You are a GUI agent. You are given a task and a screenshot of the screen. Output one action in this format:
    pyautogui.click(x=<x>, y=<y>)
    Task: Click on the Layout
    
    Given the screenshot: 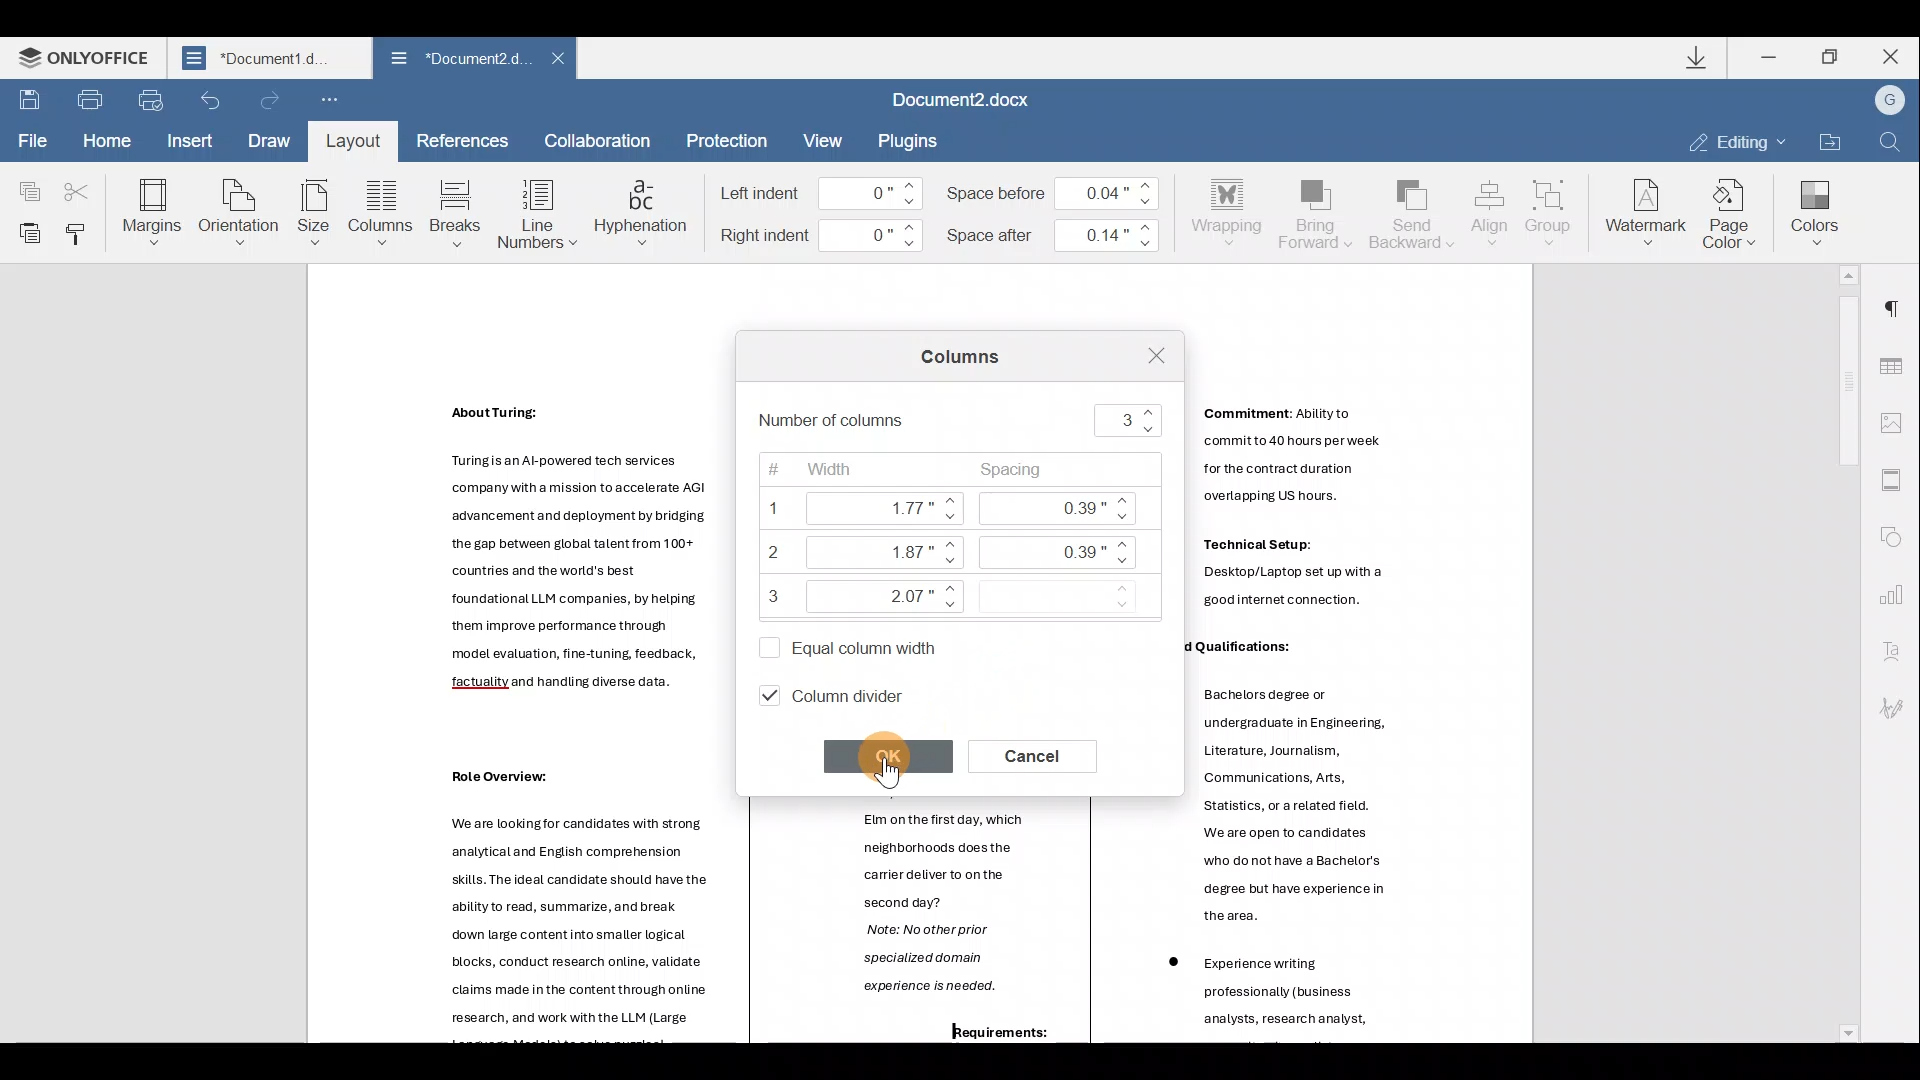 What is the action you would take?
    pyautogui.click(x=352, y=140)
    